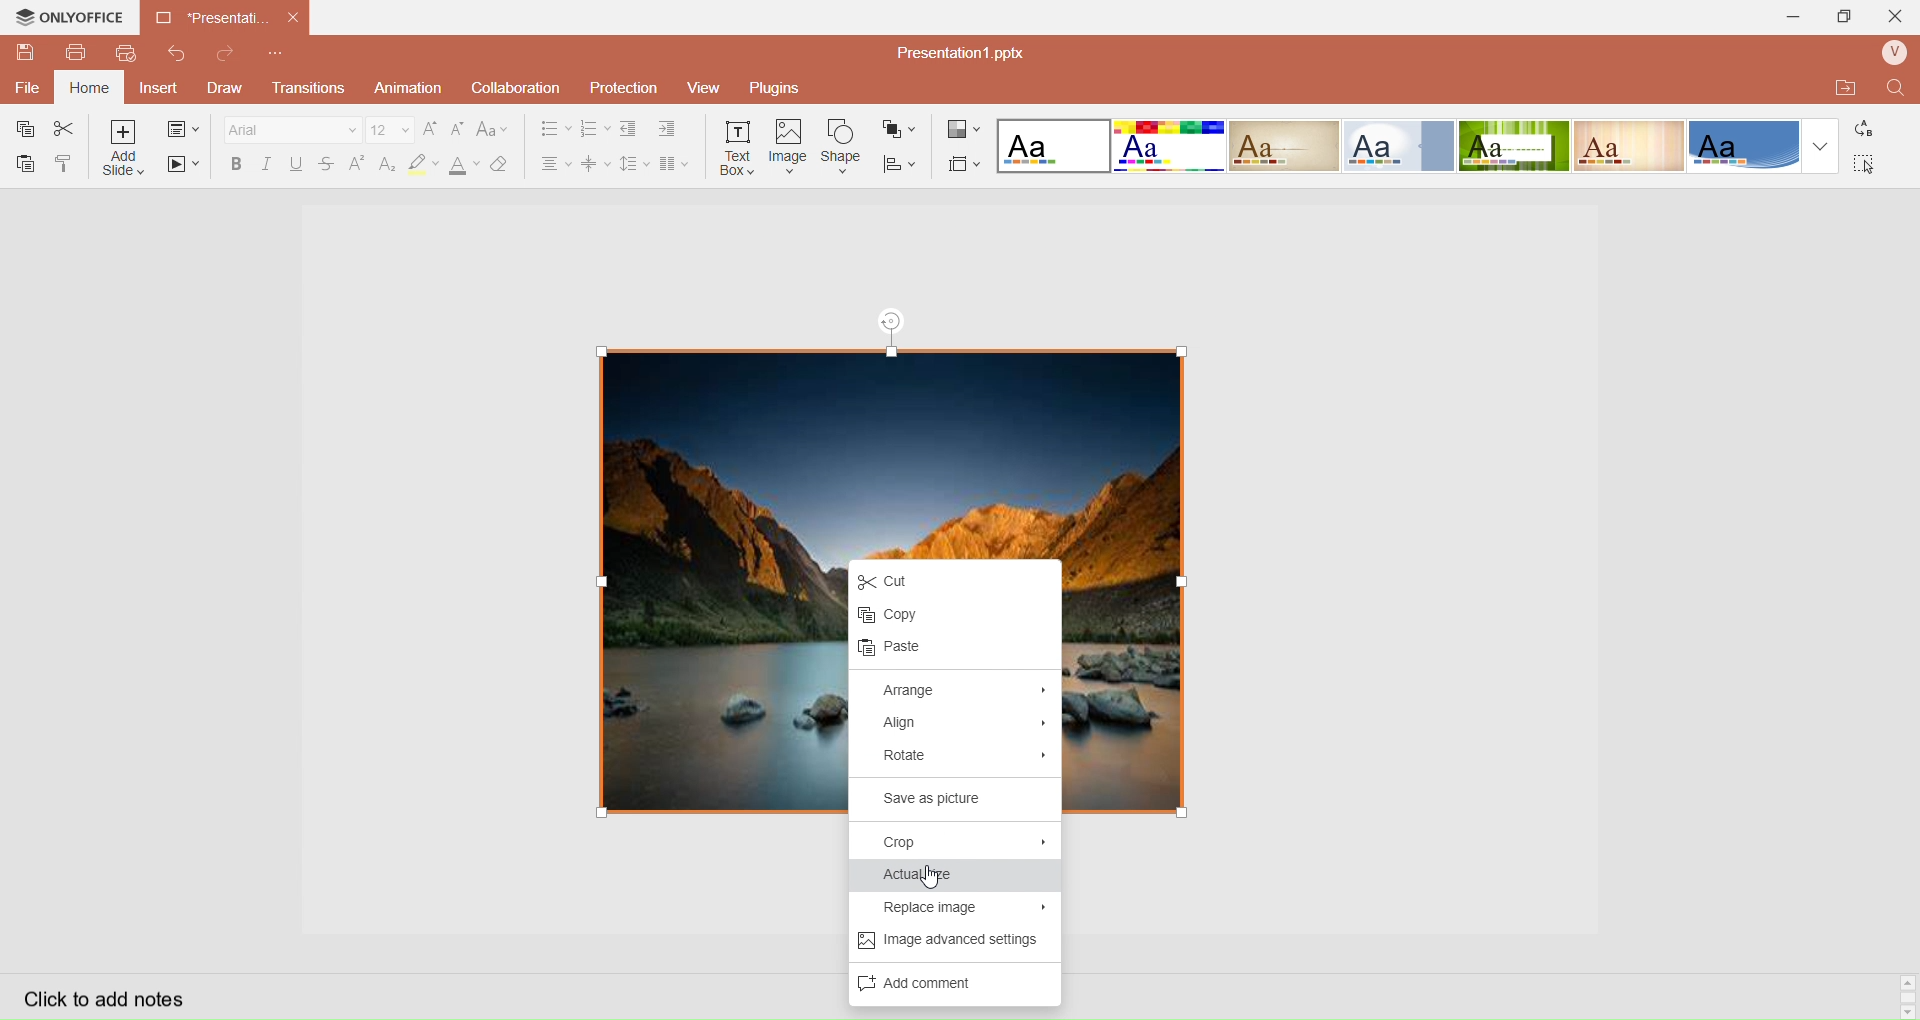 Image resolution: width=1920 pixels, height=1020 pixels. What do you see at coordinates (788, 148) in the screenshot?
I see `Insert Image` at bounding box center [788, 148].